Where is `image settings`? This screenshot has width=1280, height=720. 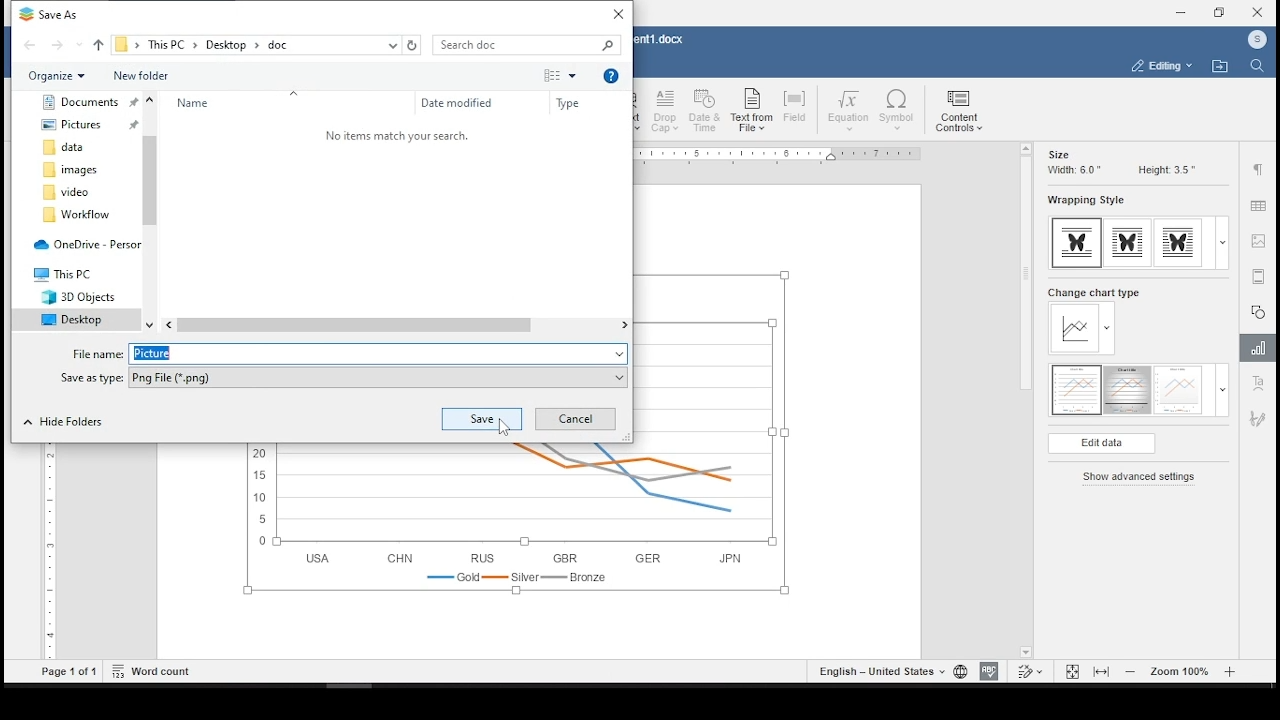 image settings is located at coordinates (1259, 243).